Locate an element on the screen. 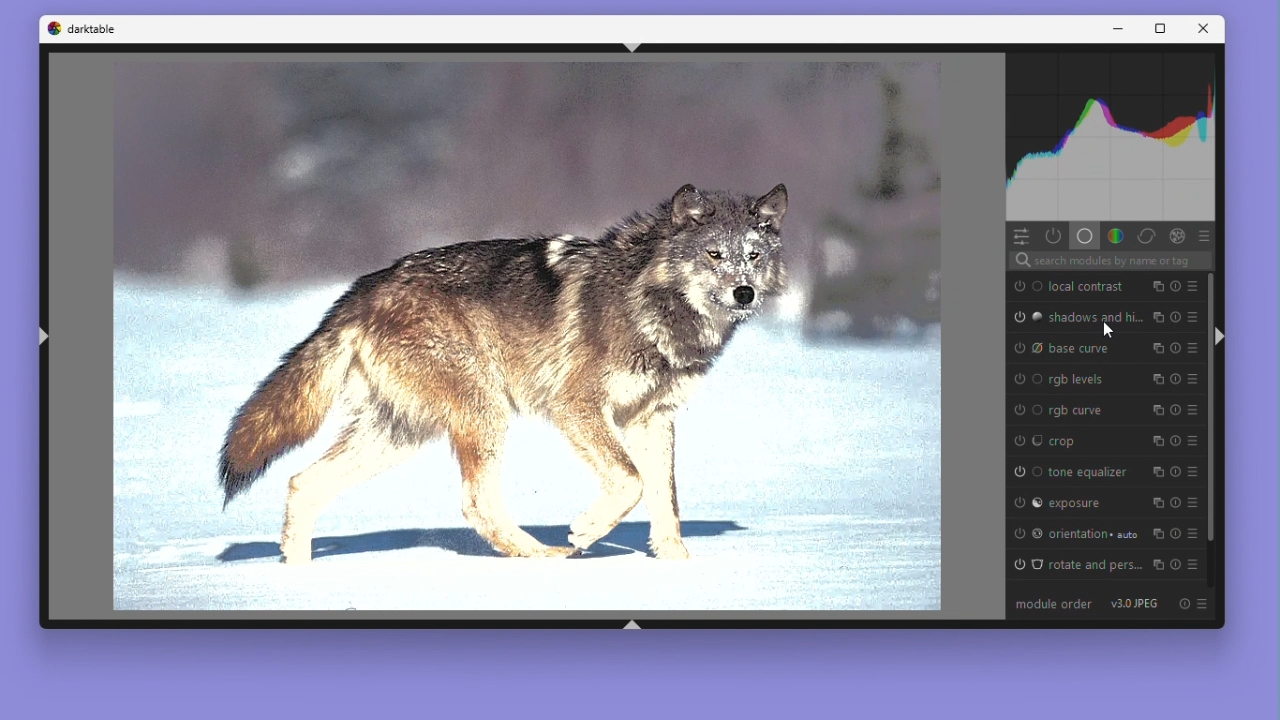 The width and height of the screenshot is (1280, 720). 'Tone equaliser' is switched on is located at coordinates (1025, 469).